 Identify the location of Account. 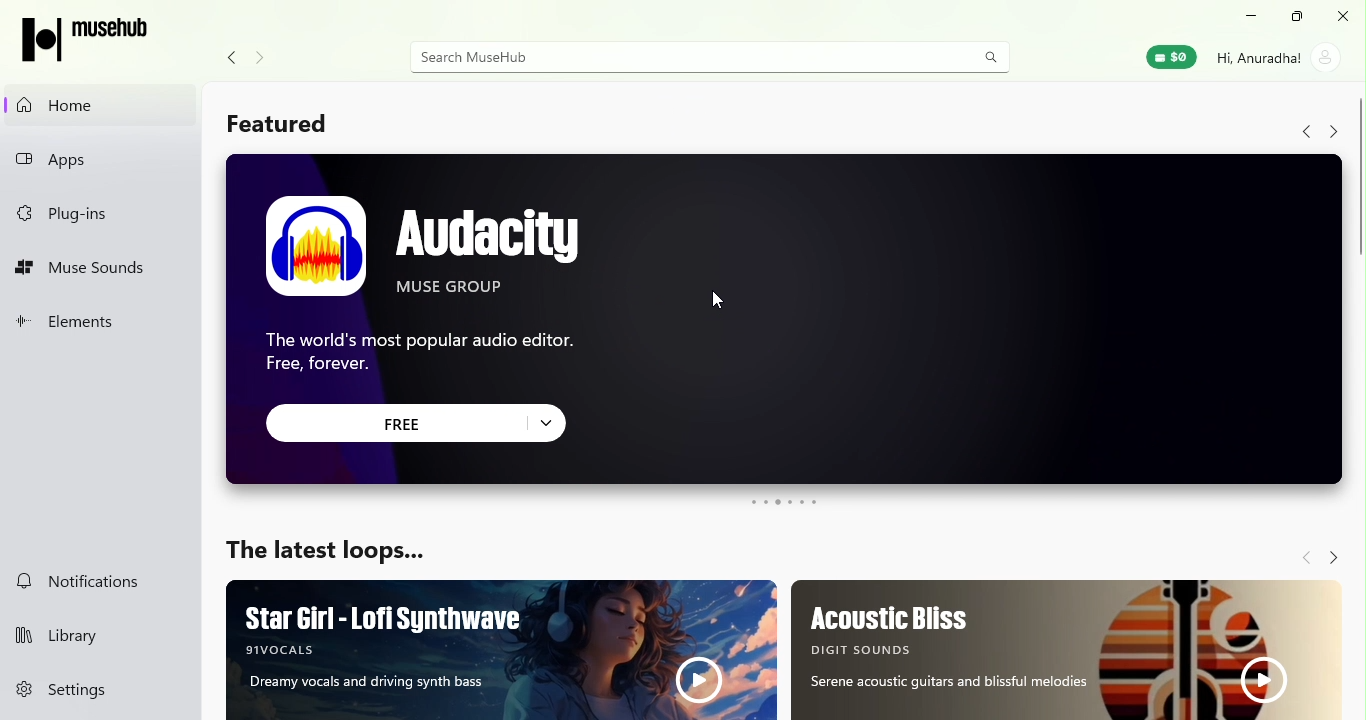
(1275, 60).